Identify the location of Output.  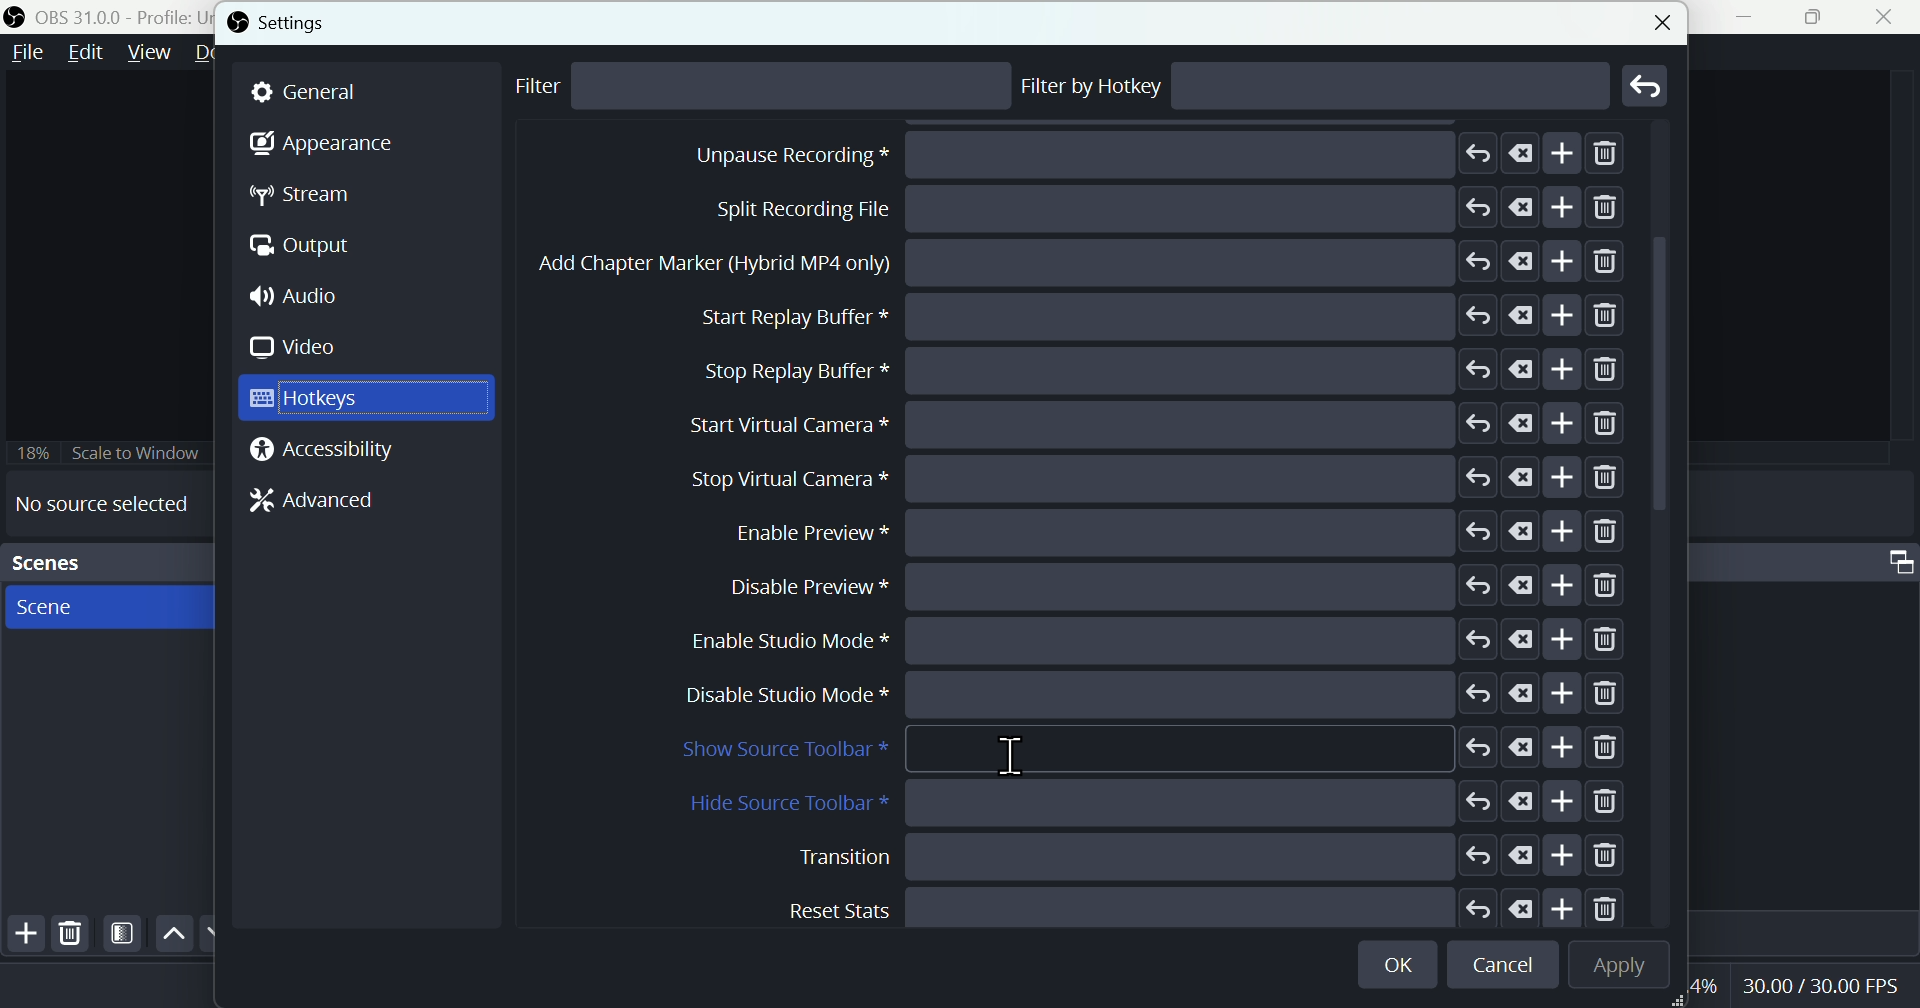
(311, 248).